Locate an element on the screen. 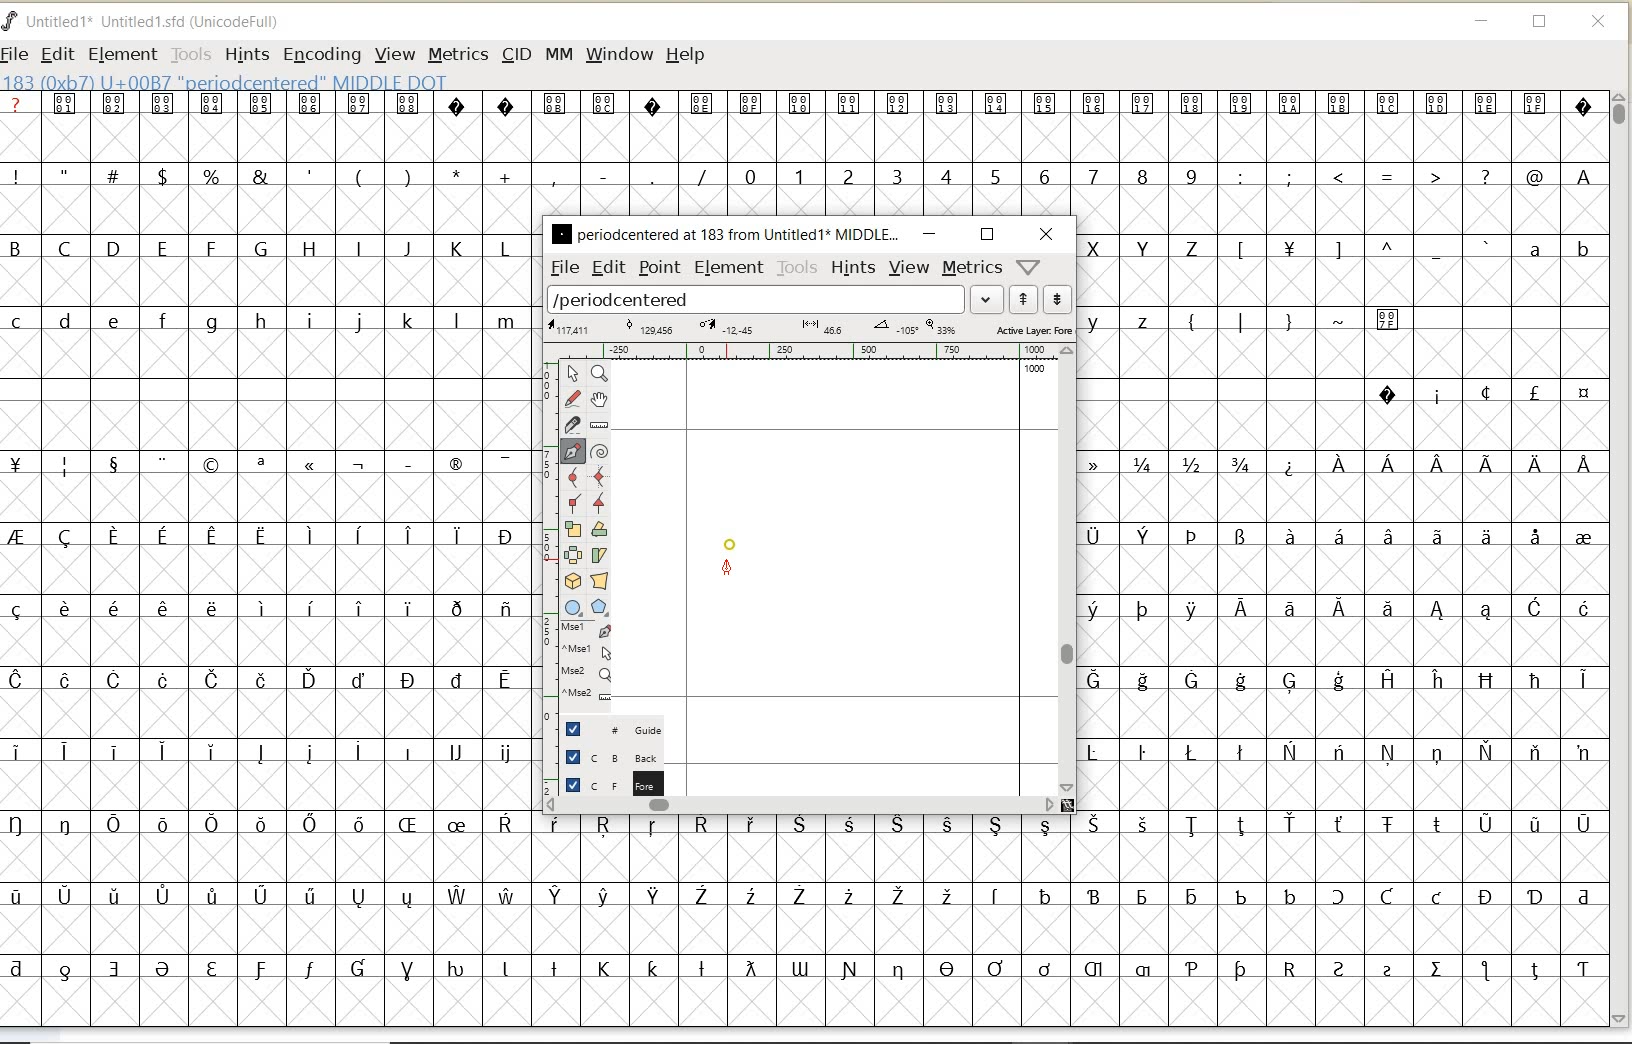  load word list is located at coordinates (757, 300).